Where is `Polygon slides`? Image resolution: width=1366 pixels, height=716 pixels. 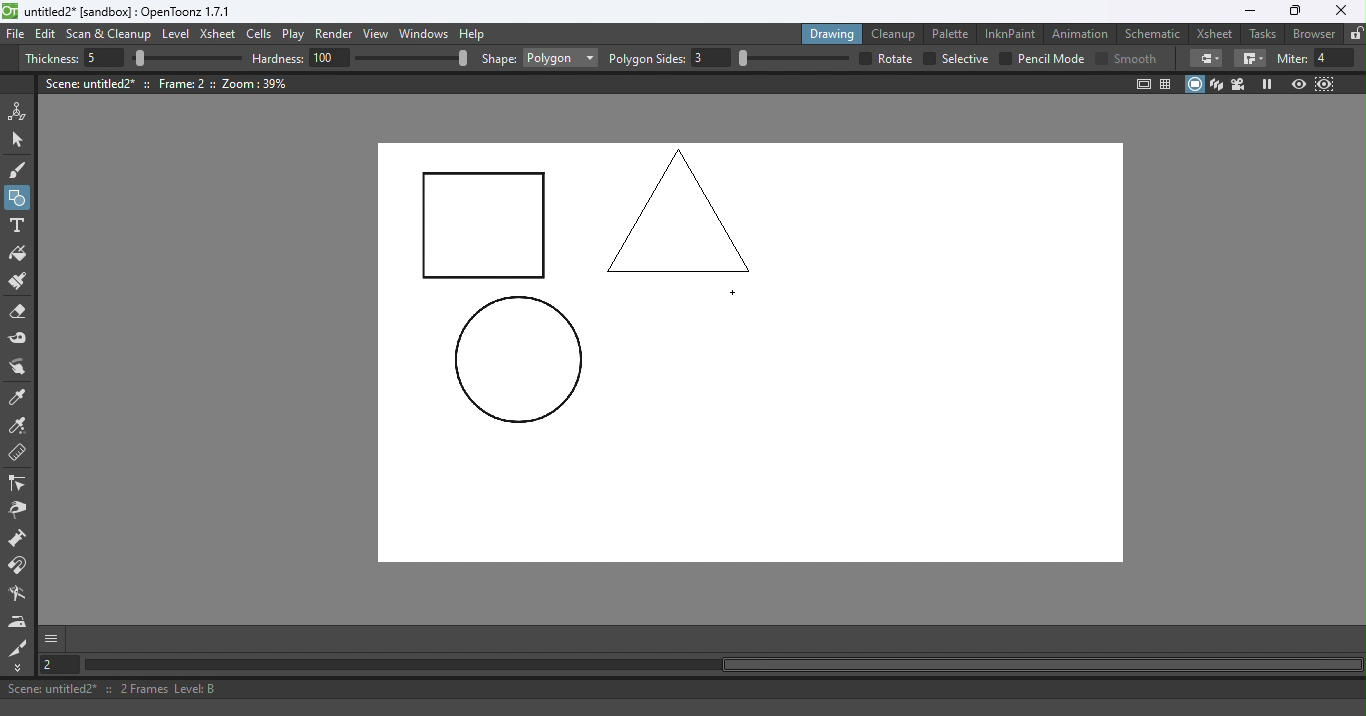 Polygon slides is located at coordinates (647, 59).